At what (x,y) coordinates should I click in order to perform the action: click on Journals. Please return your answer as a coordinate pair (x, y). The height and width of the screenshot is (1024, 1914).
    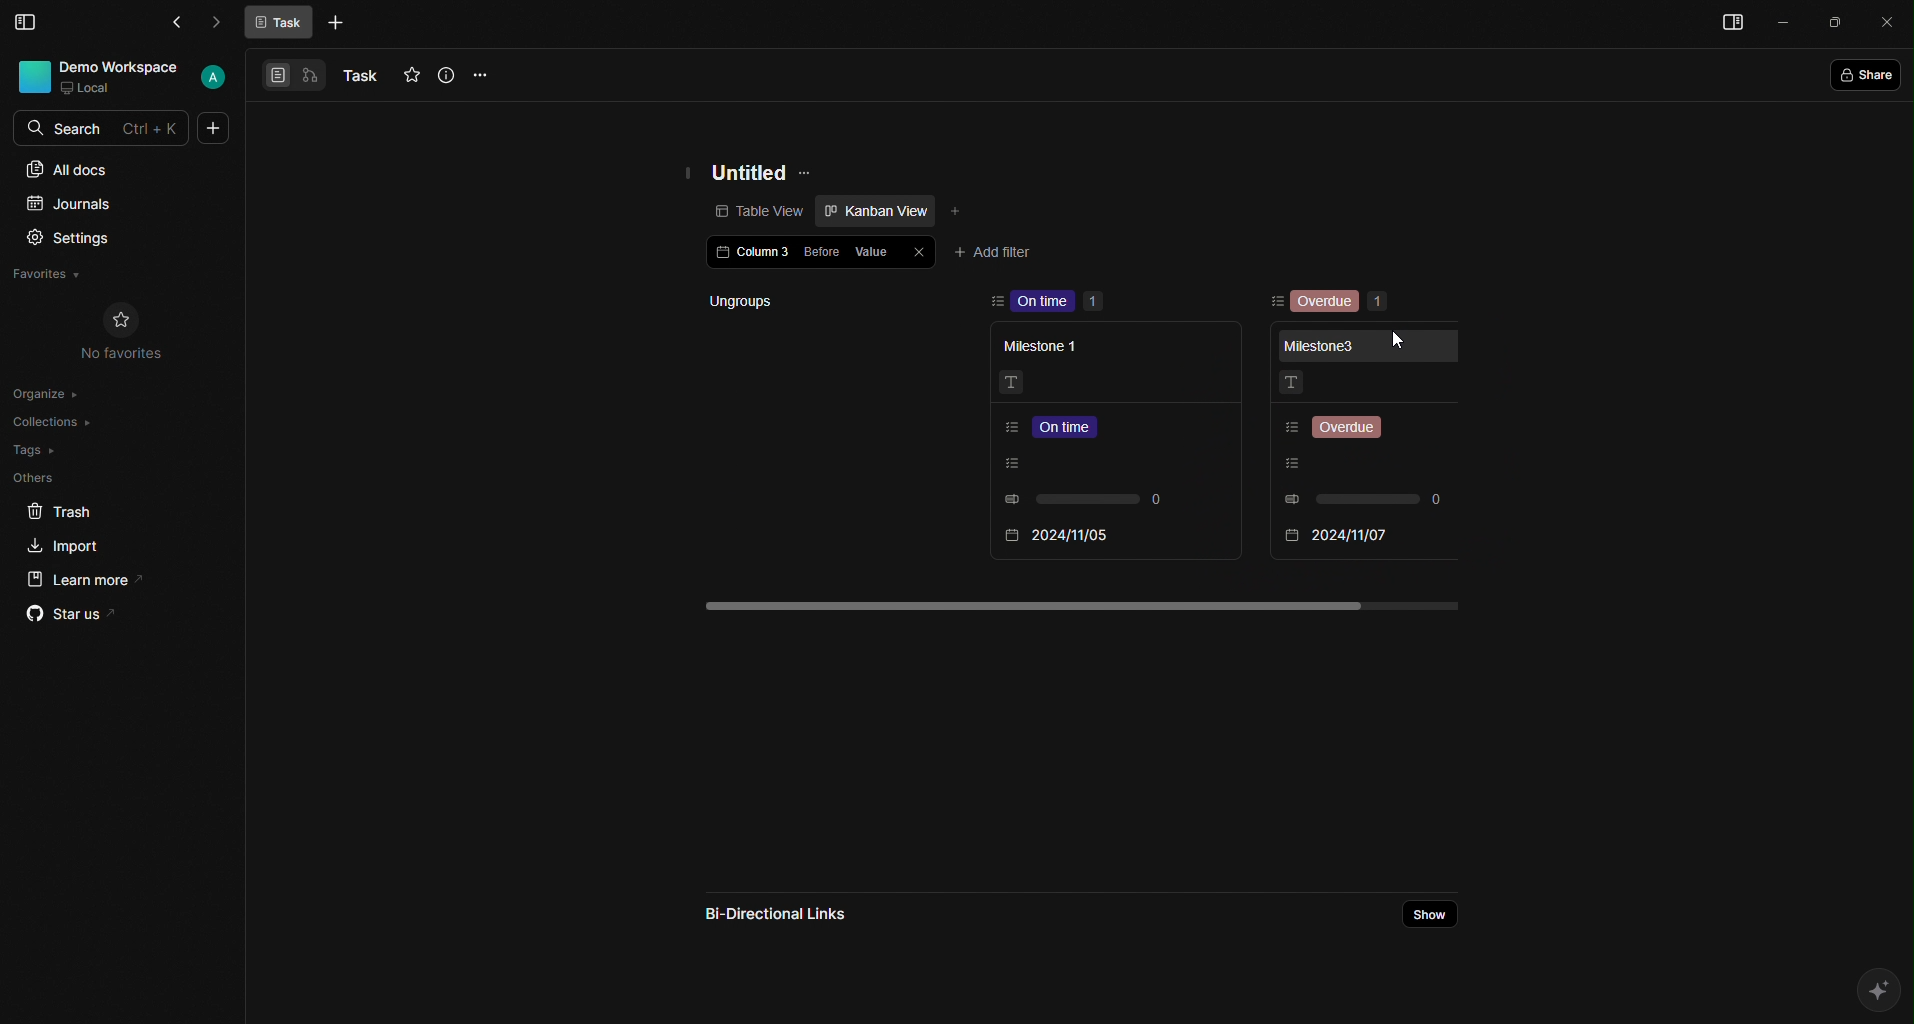
    Looking at the image, I should click on (70, 202).